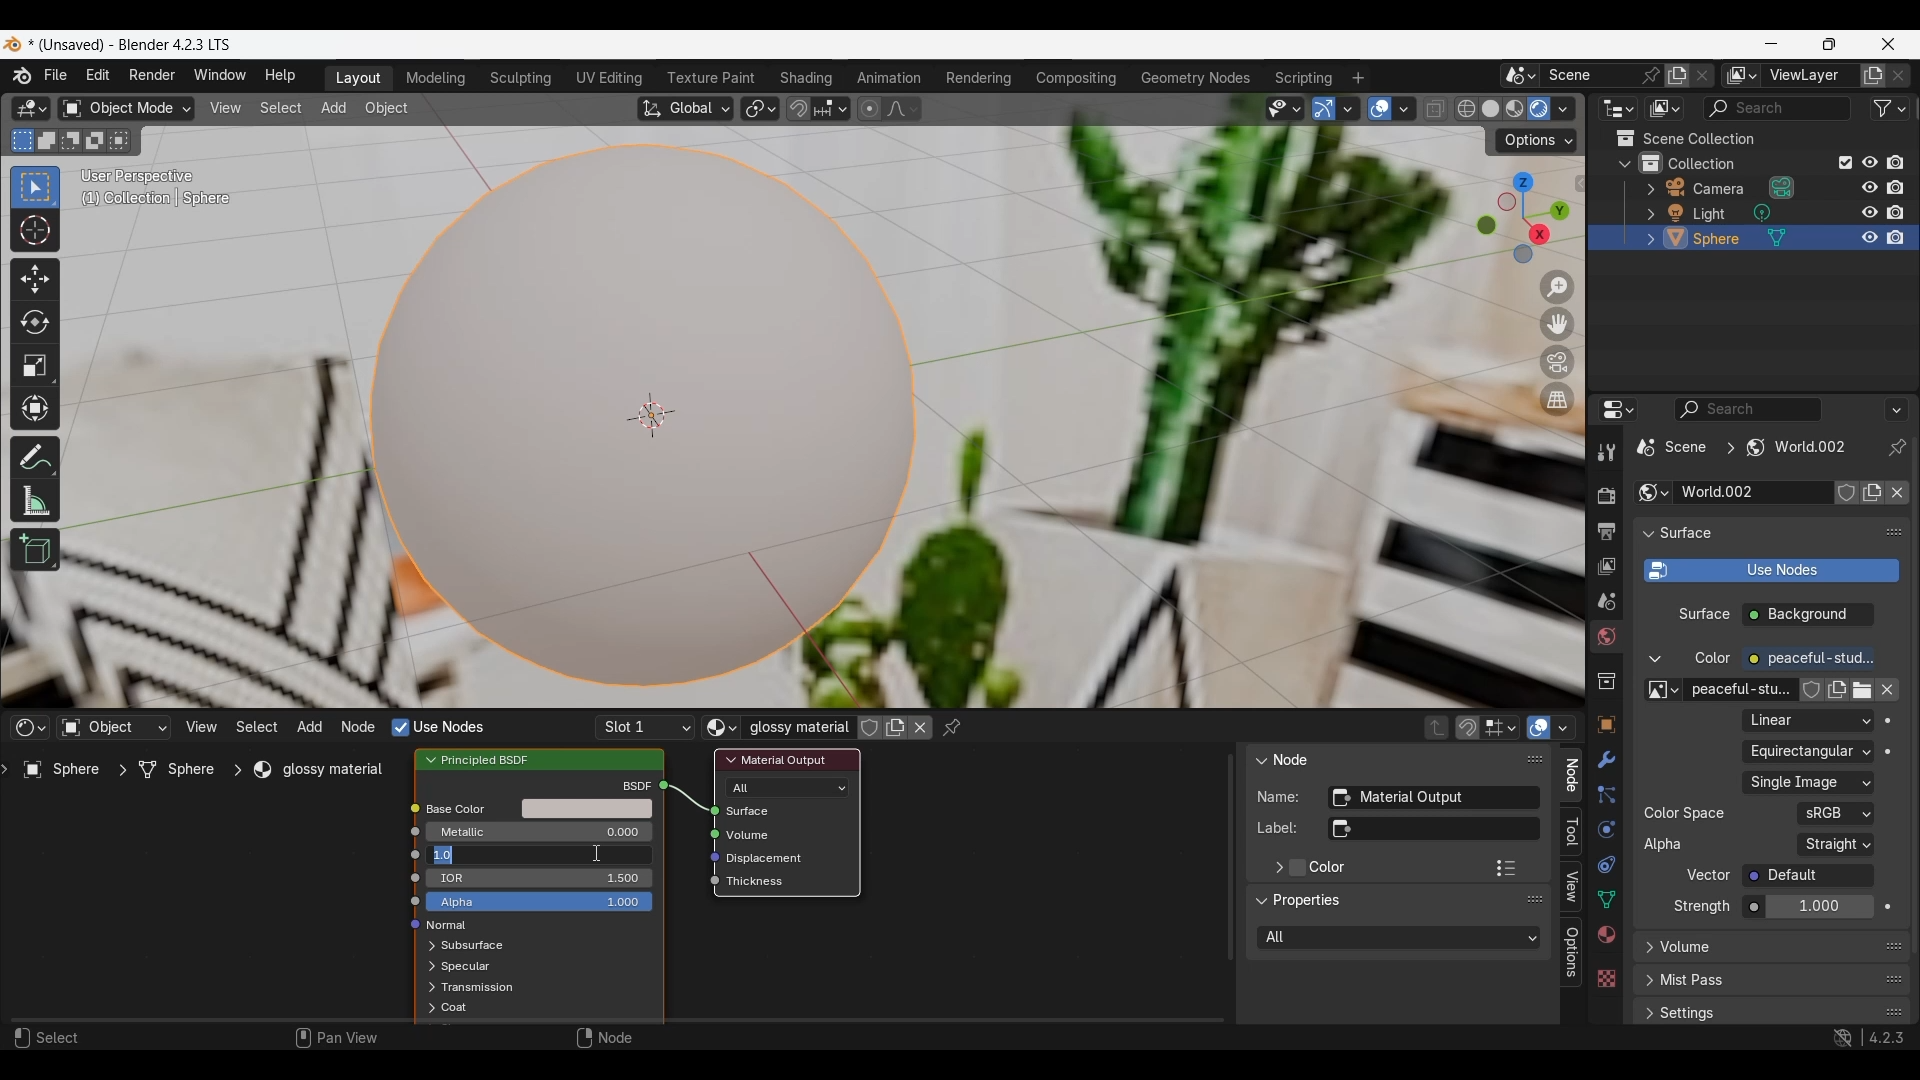 The height and width of the screenshot is (1080, 1920). I want to click on Color presets, so click(1506, 868).